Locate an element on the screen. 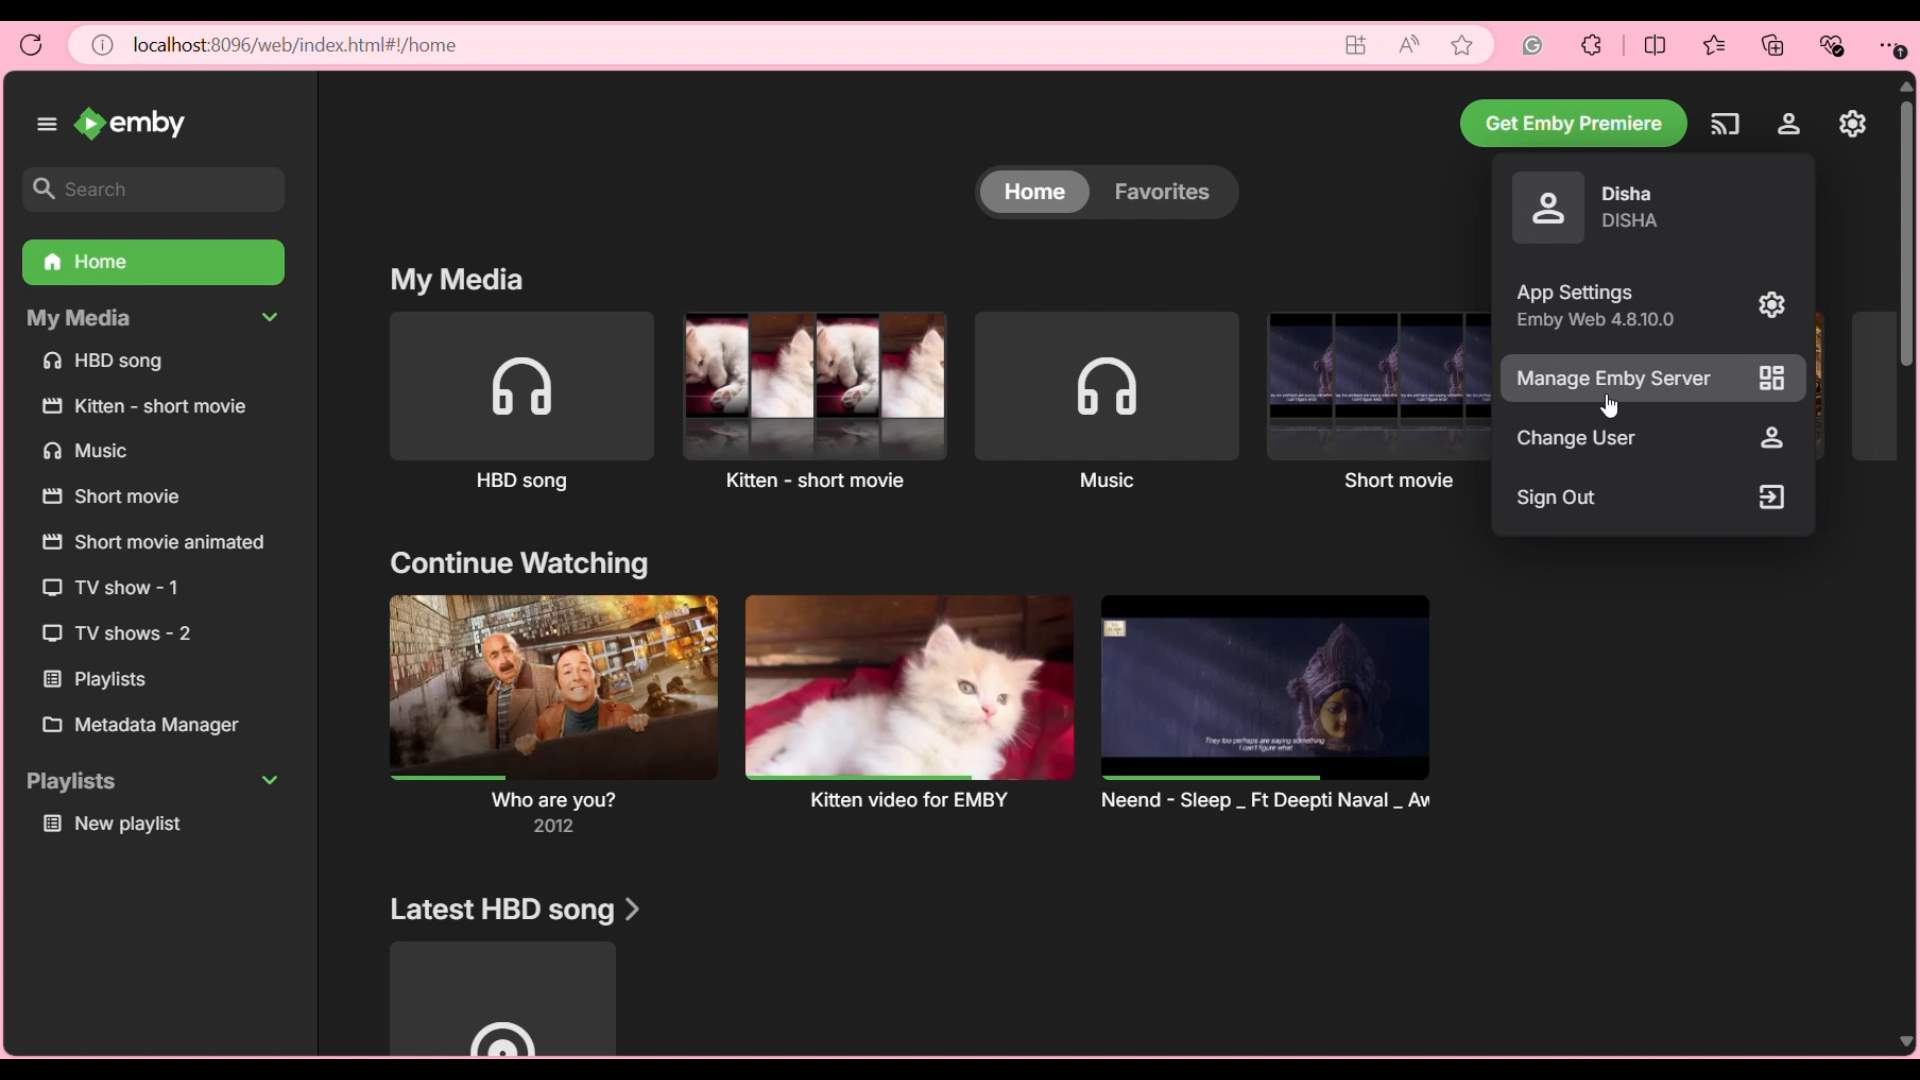  kitten-short movie is located at coordinates (149, 409).